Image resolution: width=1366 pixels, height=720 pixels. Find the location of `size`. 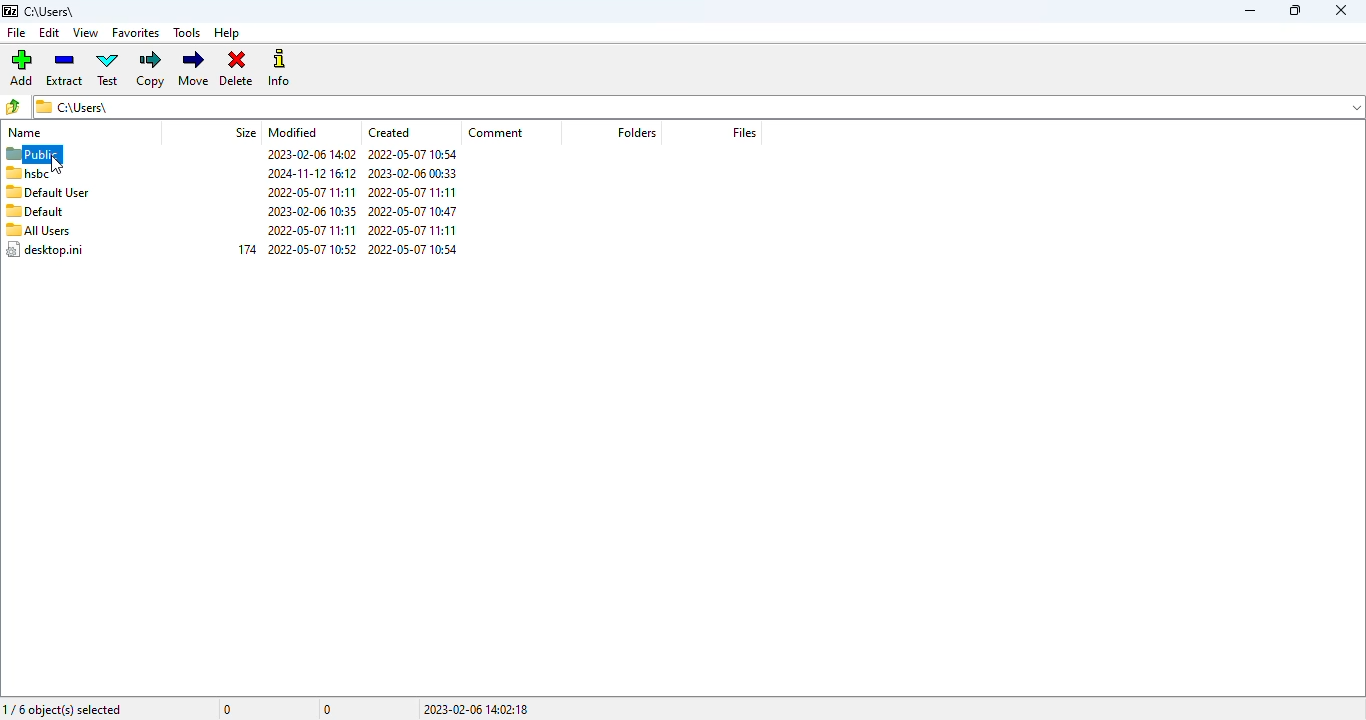

size is located at coordinates (245, 133).